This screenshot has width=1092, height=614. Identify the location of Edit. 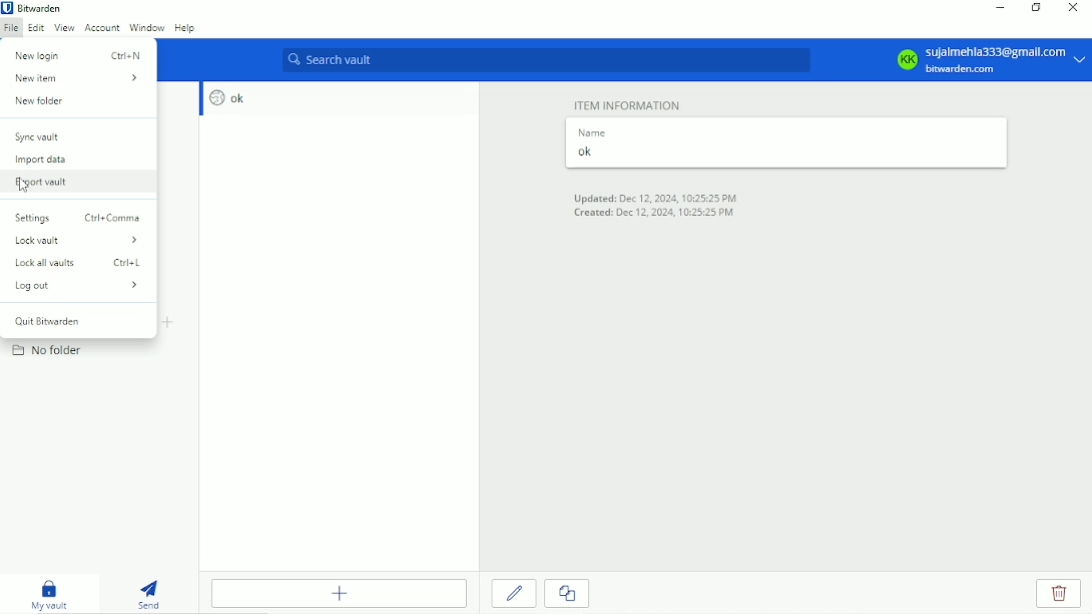
(515, 593).